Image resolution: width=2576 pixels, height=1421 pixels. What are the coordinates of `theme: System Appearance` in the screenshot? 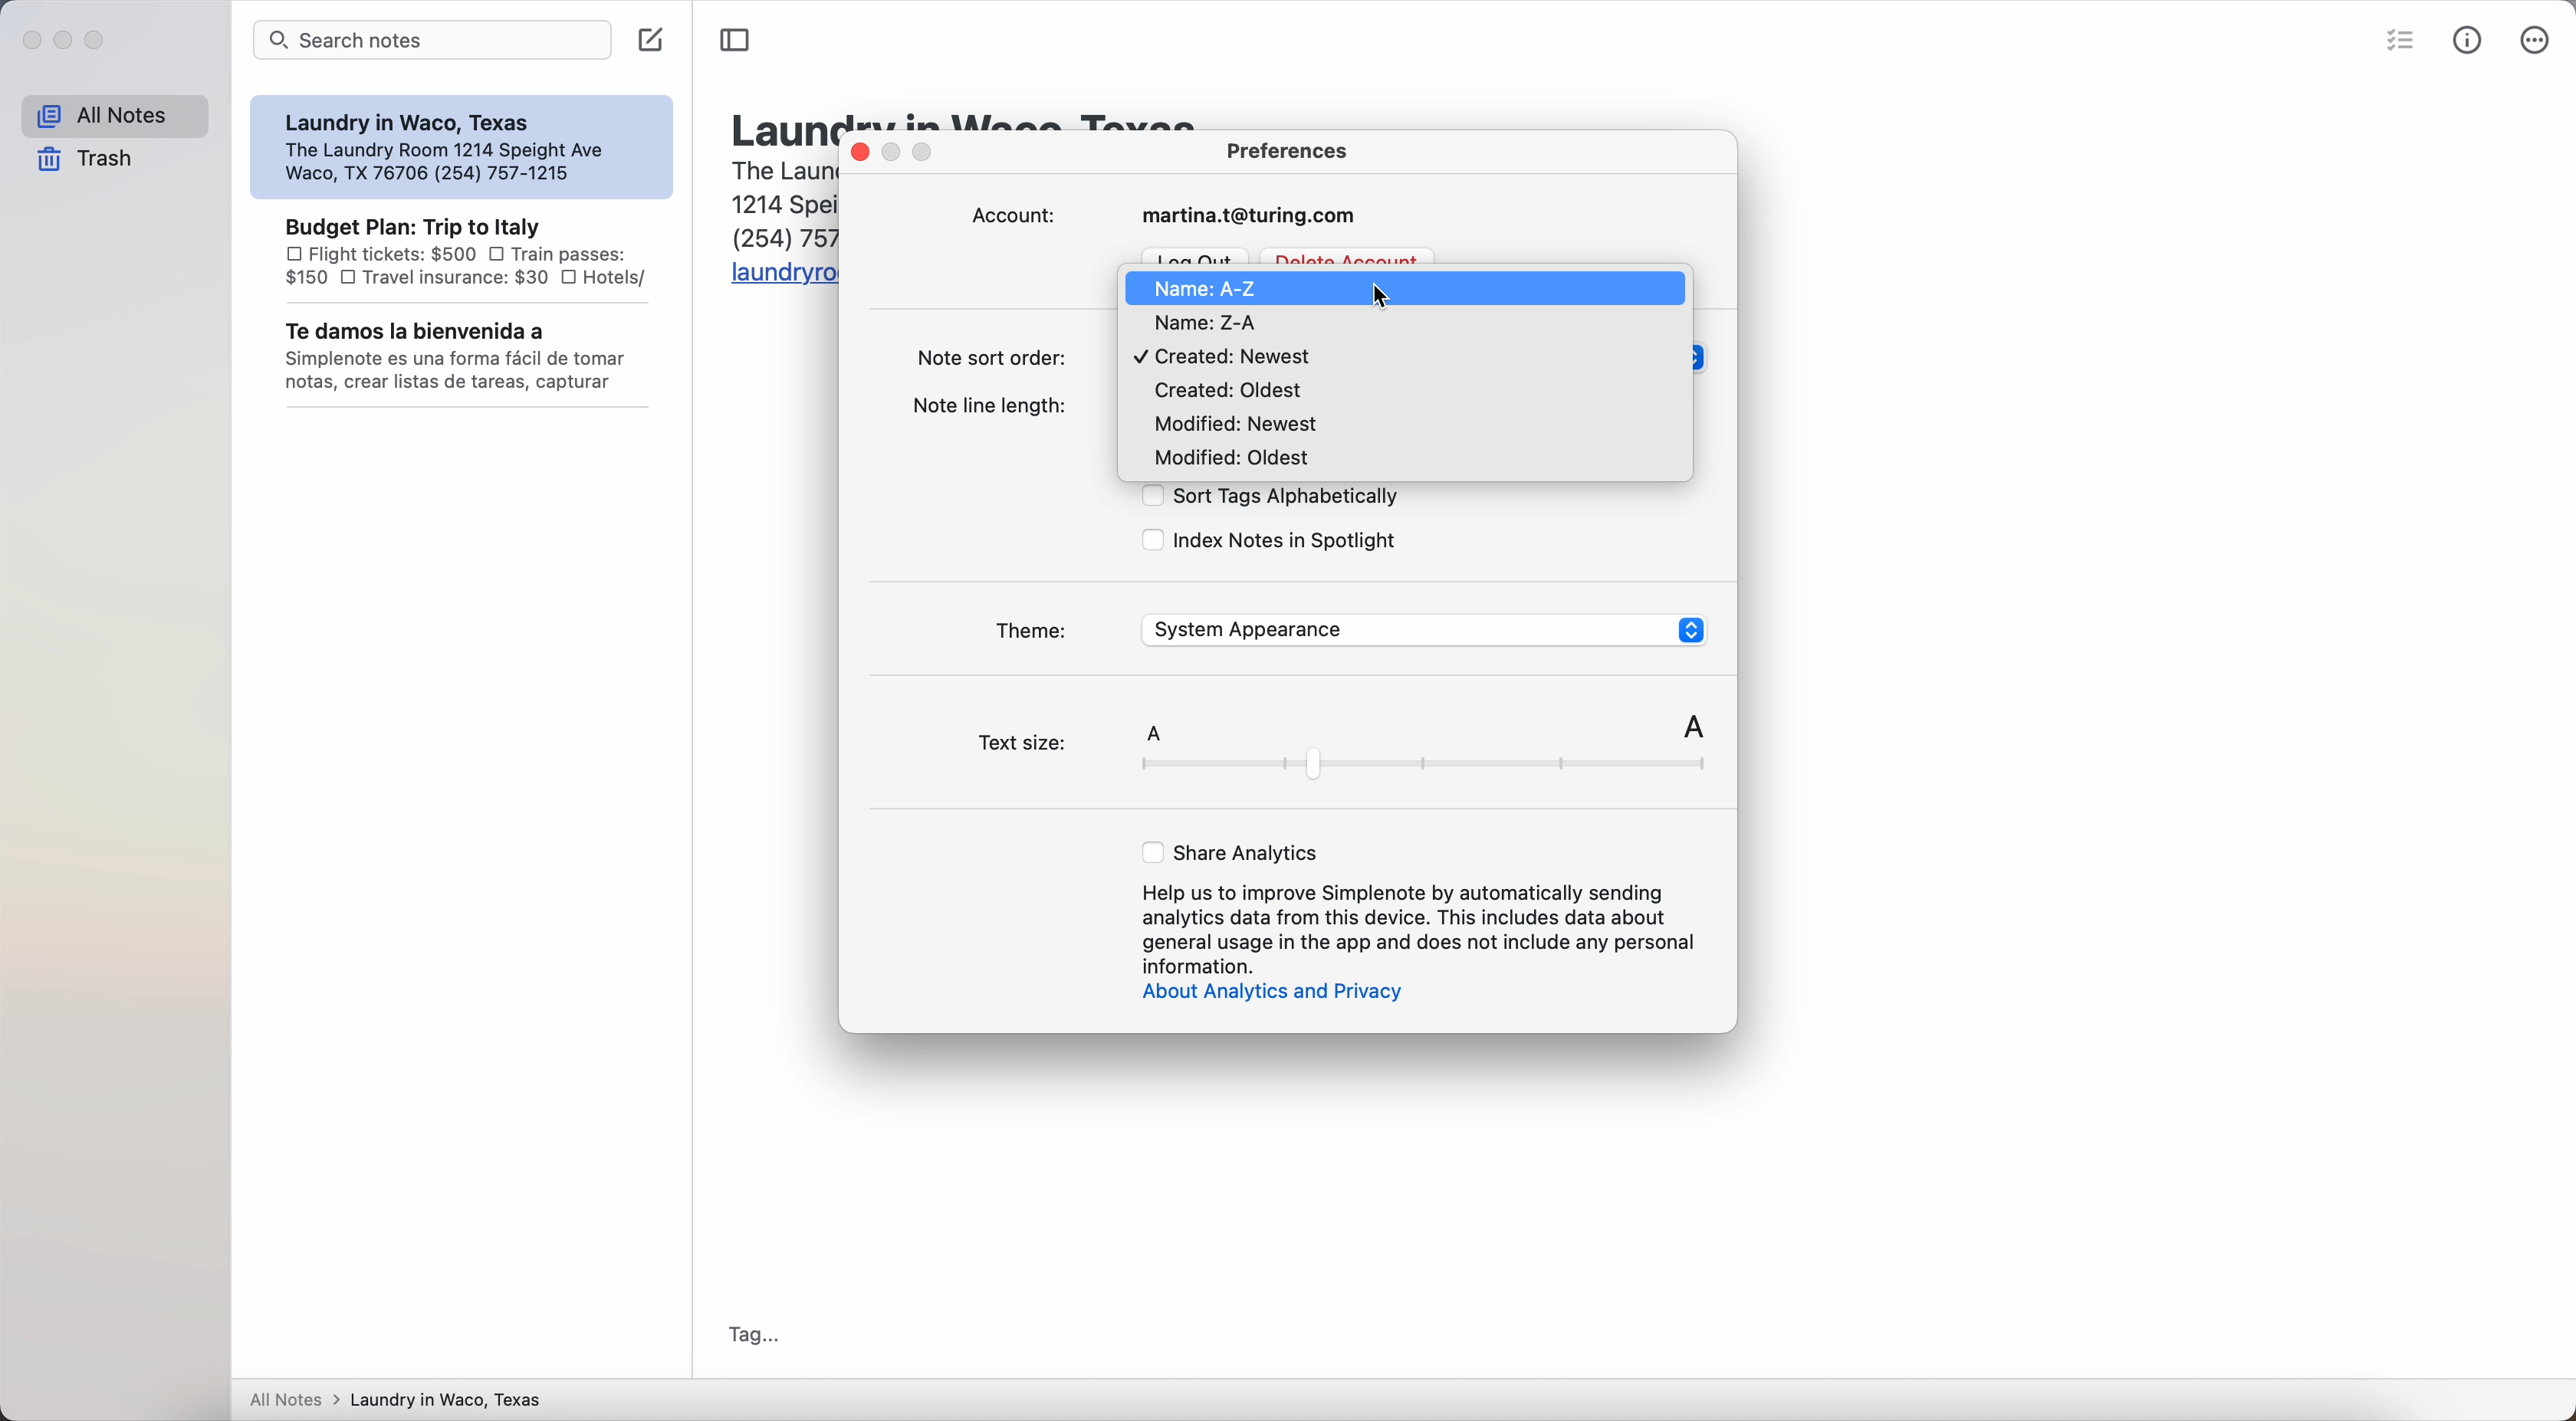 It's located at (1349, 628).